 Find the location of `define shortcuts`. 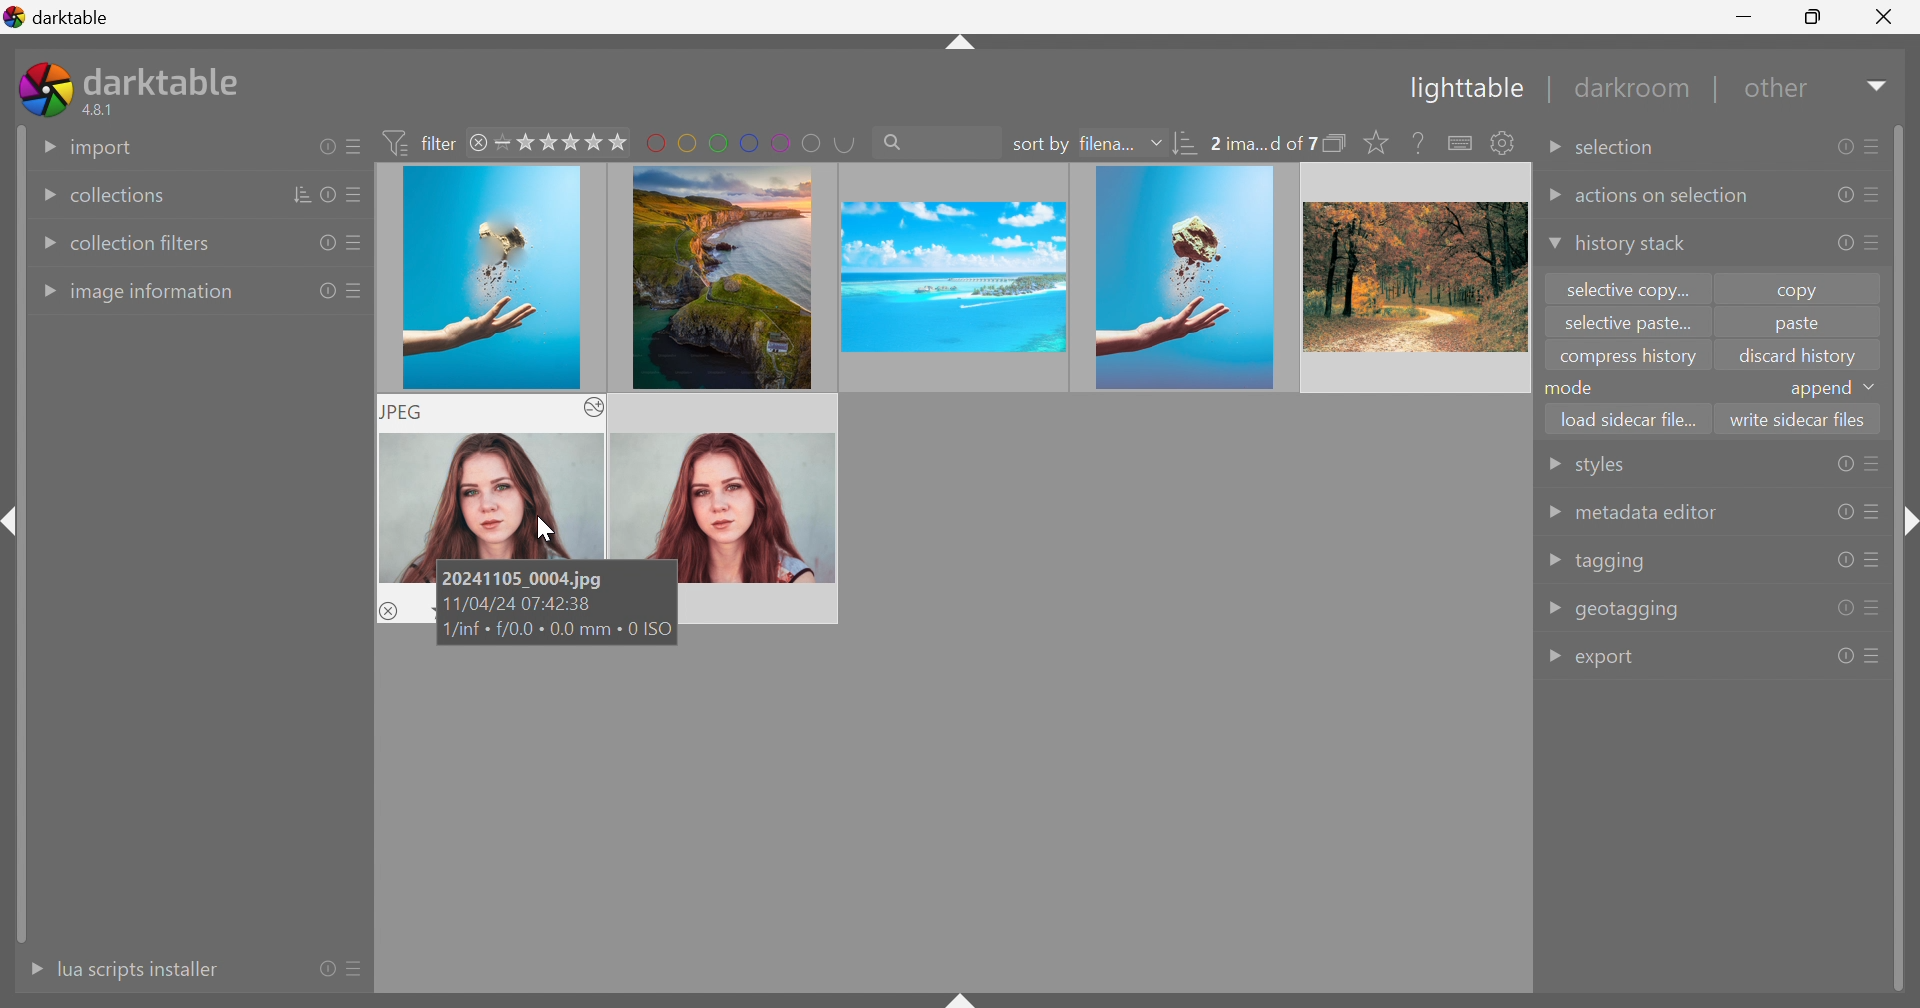

define shortcuts is located at coordinates (1462, 143).